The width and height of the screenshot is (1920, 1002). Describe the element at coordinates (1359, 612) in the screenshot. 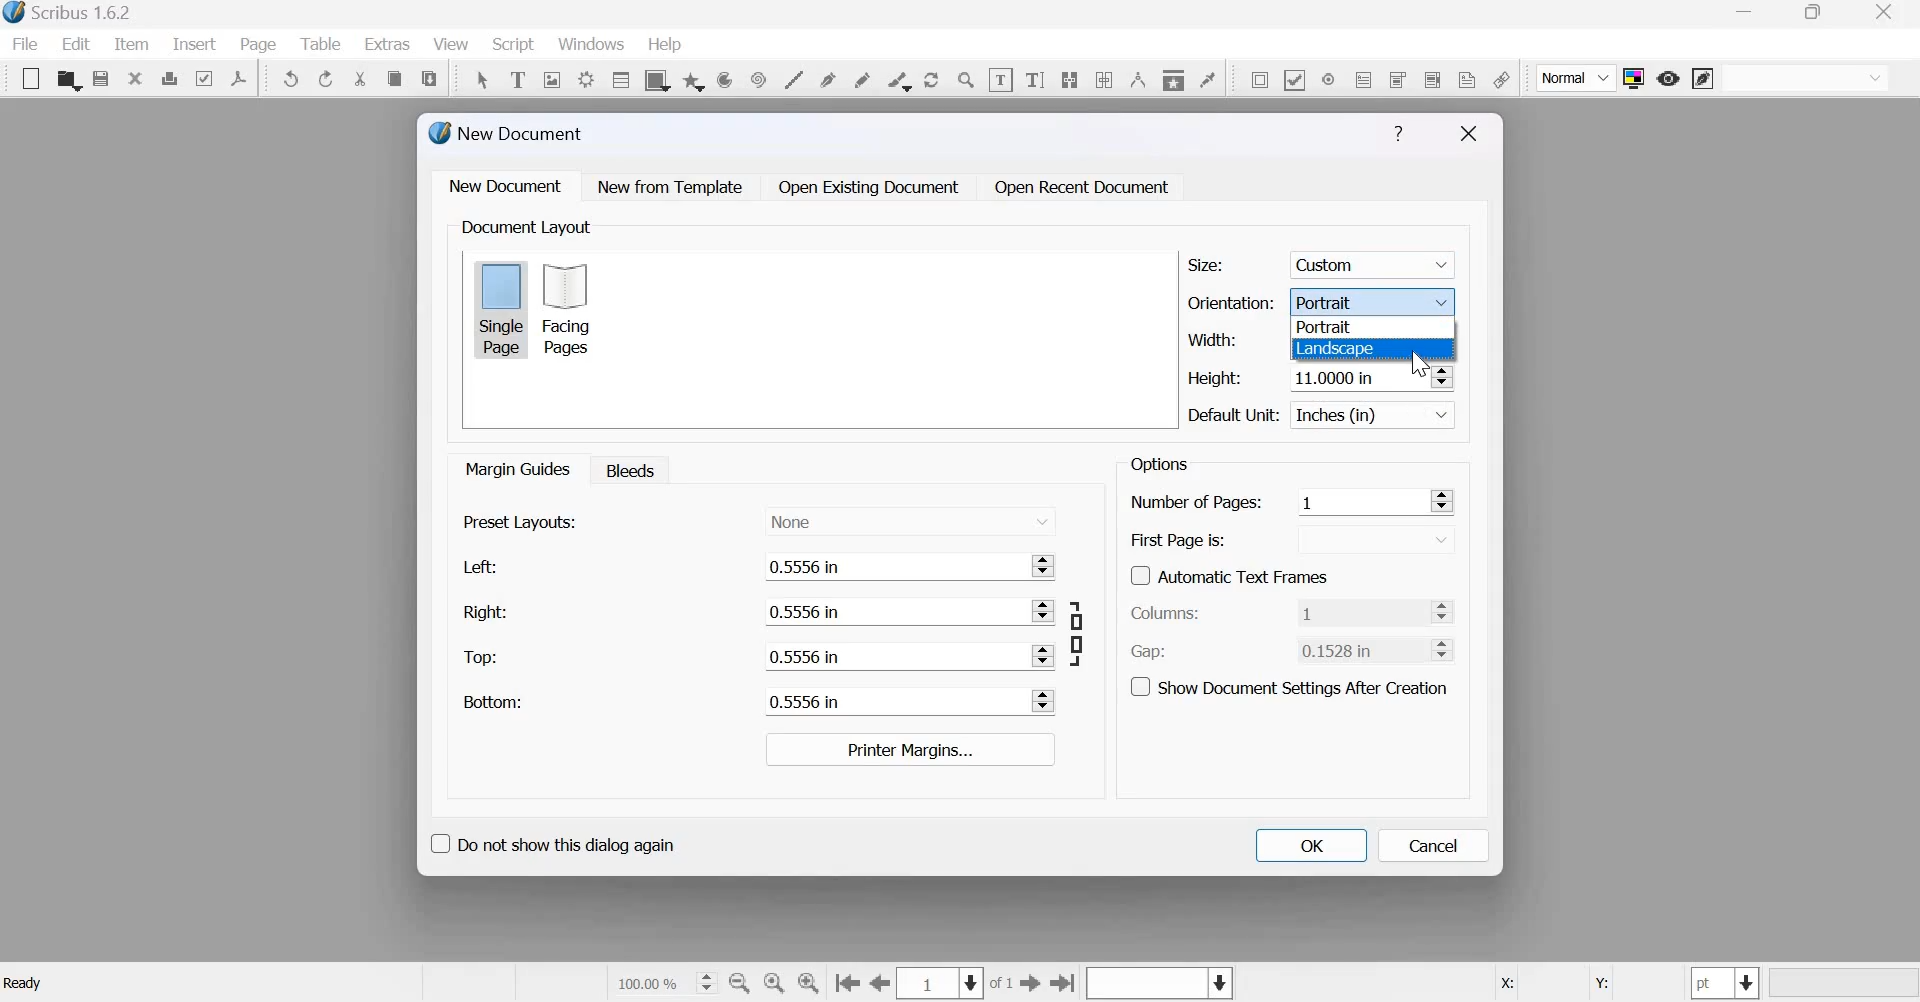

I see `1` at that location.